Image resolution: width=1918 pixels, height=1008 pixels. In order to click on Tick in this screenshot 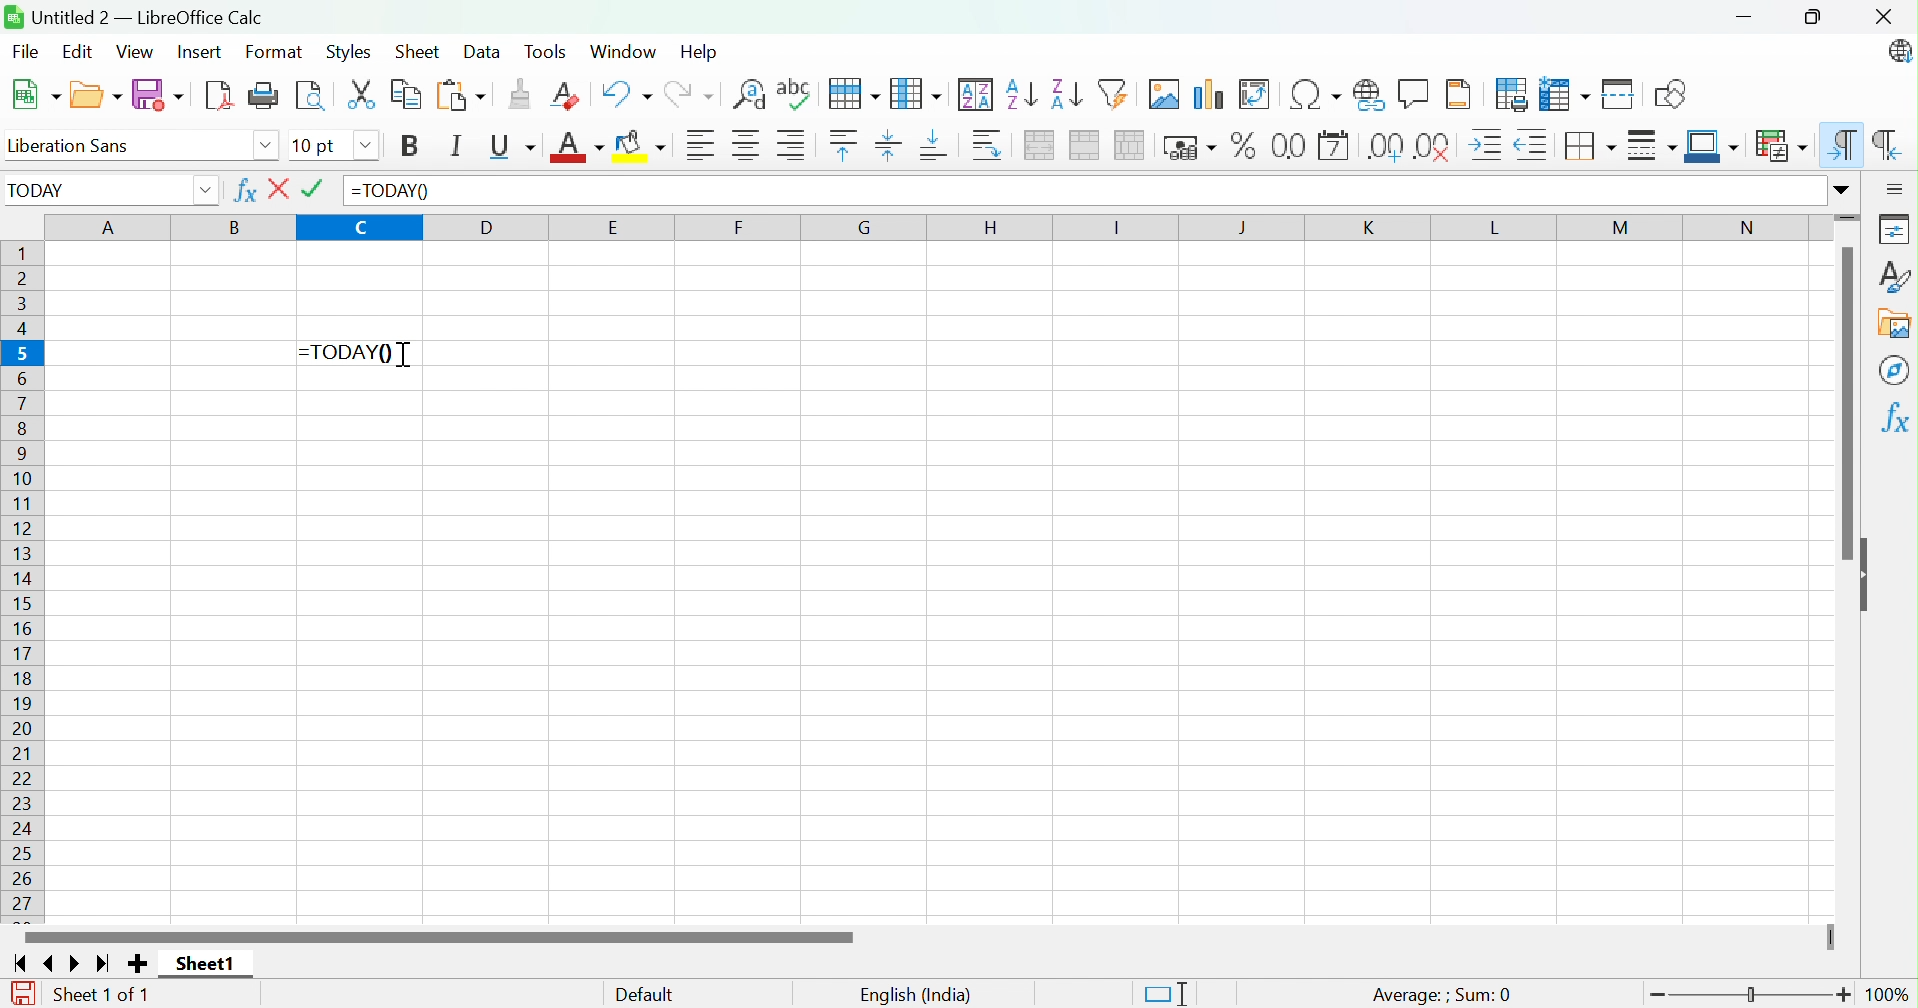, I will do `click(318, 189)`.